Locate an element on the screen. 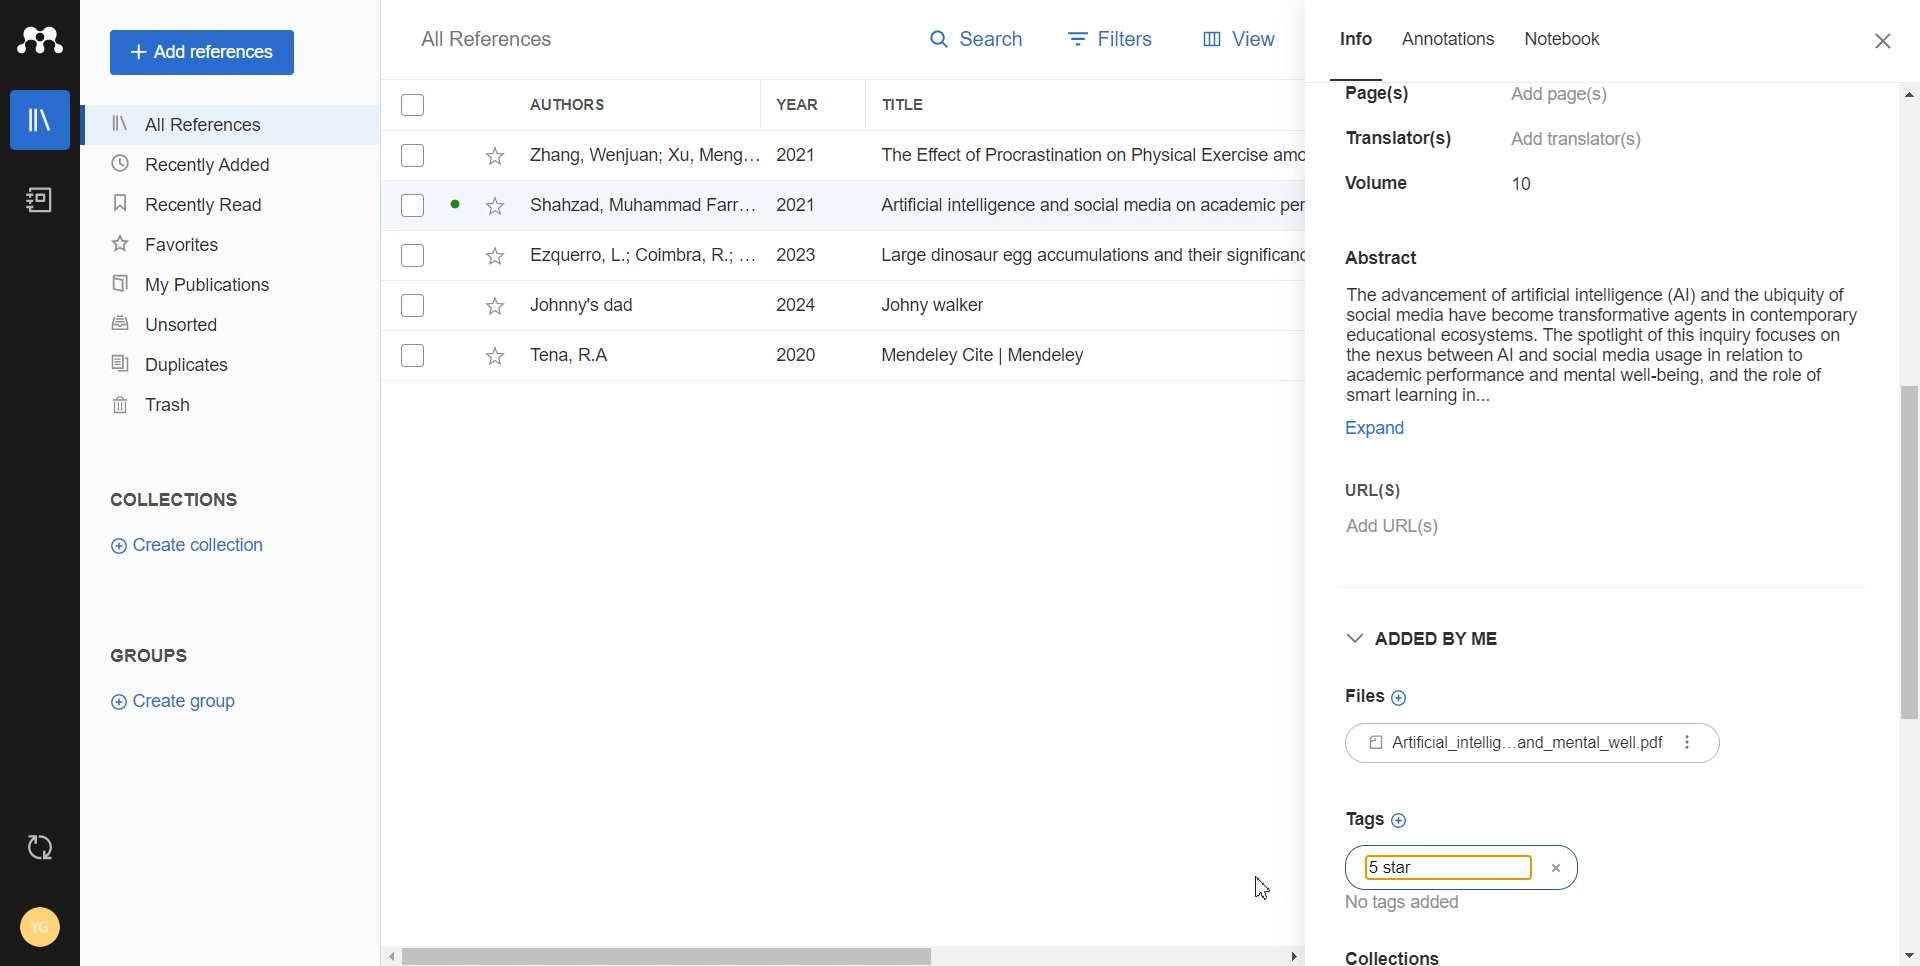 This screenshot has height=966, width=1920. Auto Sync is located at coordinates (41, 848).